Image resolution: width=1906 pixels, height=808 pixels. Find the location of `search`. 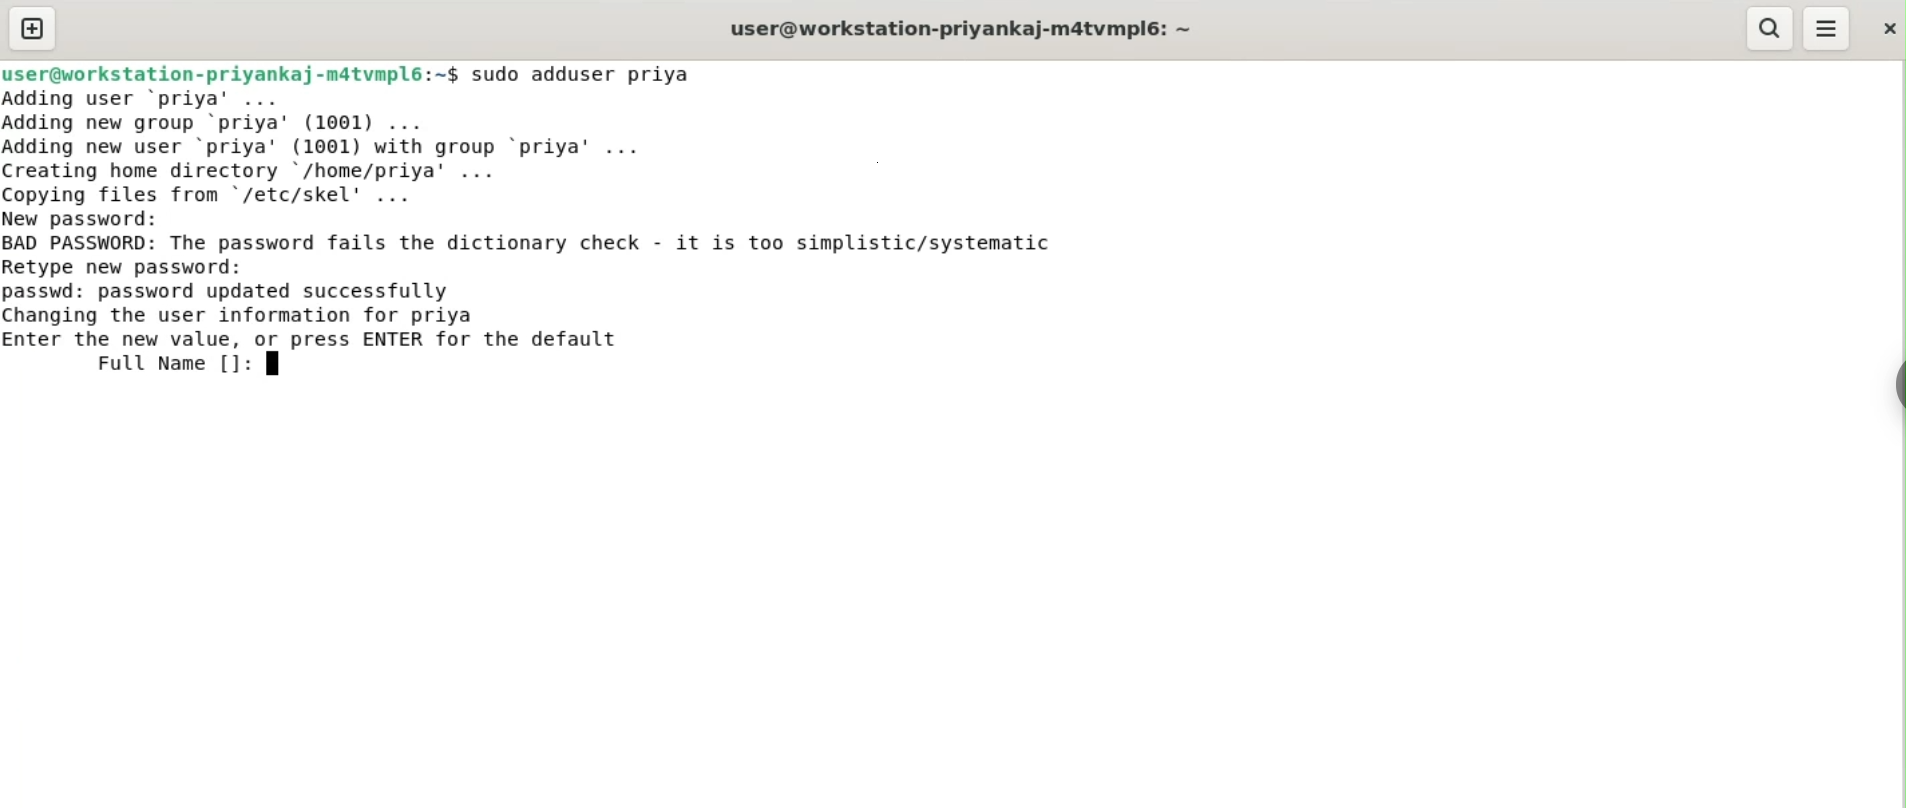

search is located at coordinates (1771, 29).